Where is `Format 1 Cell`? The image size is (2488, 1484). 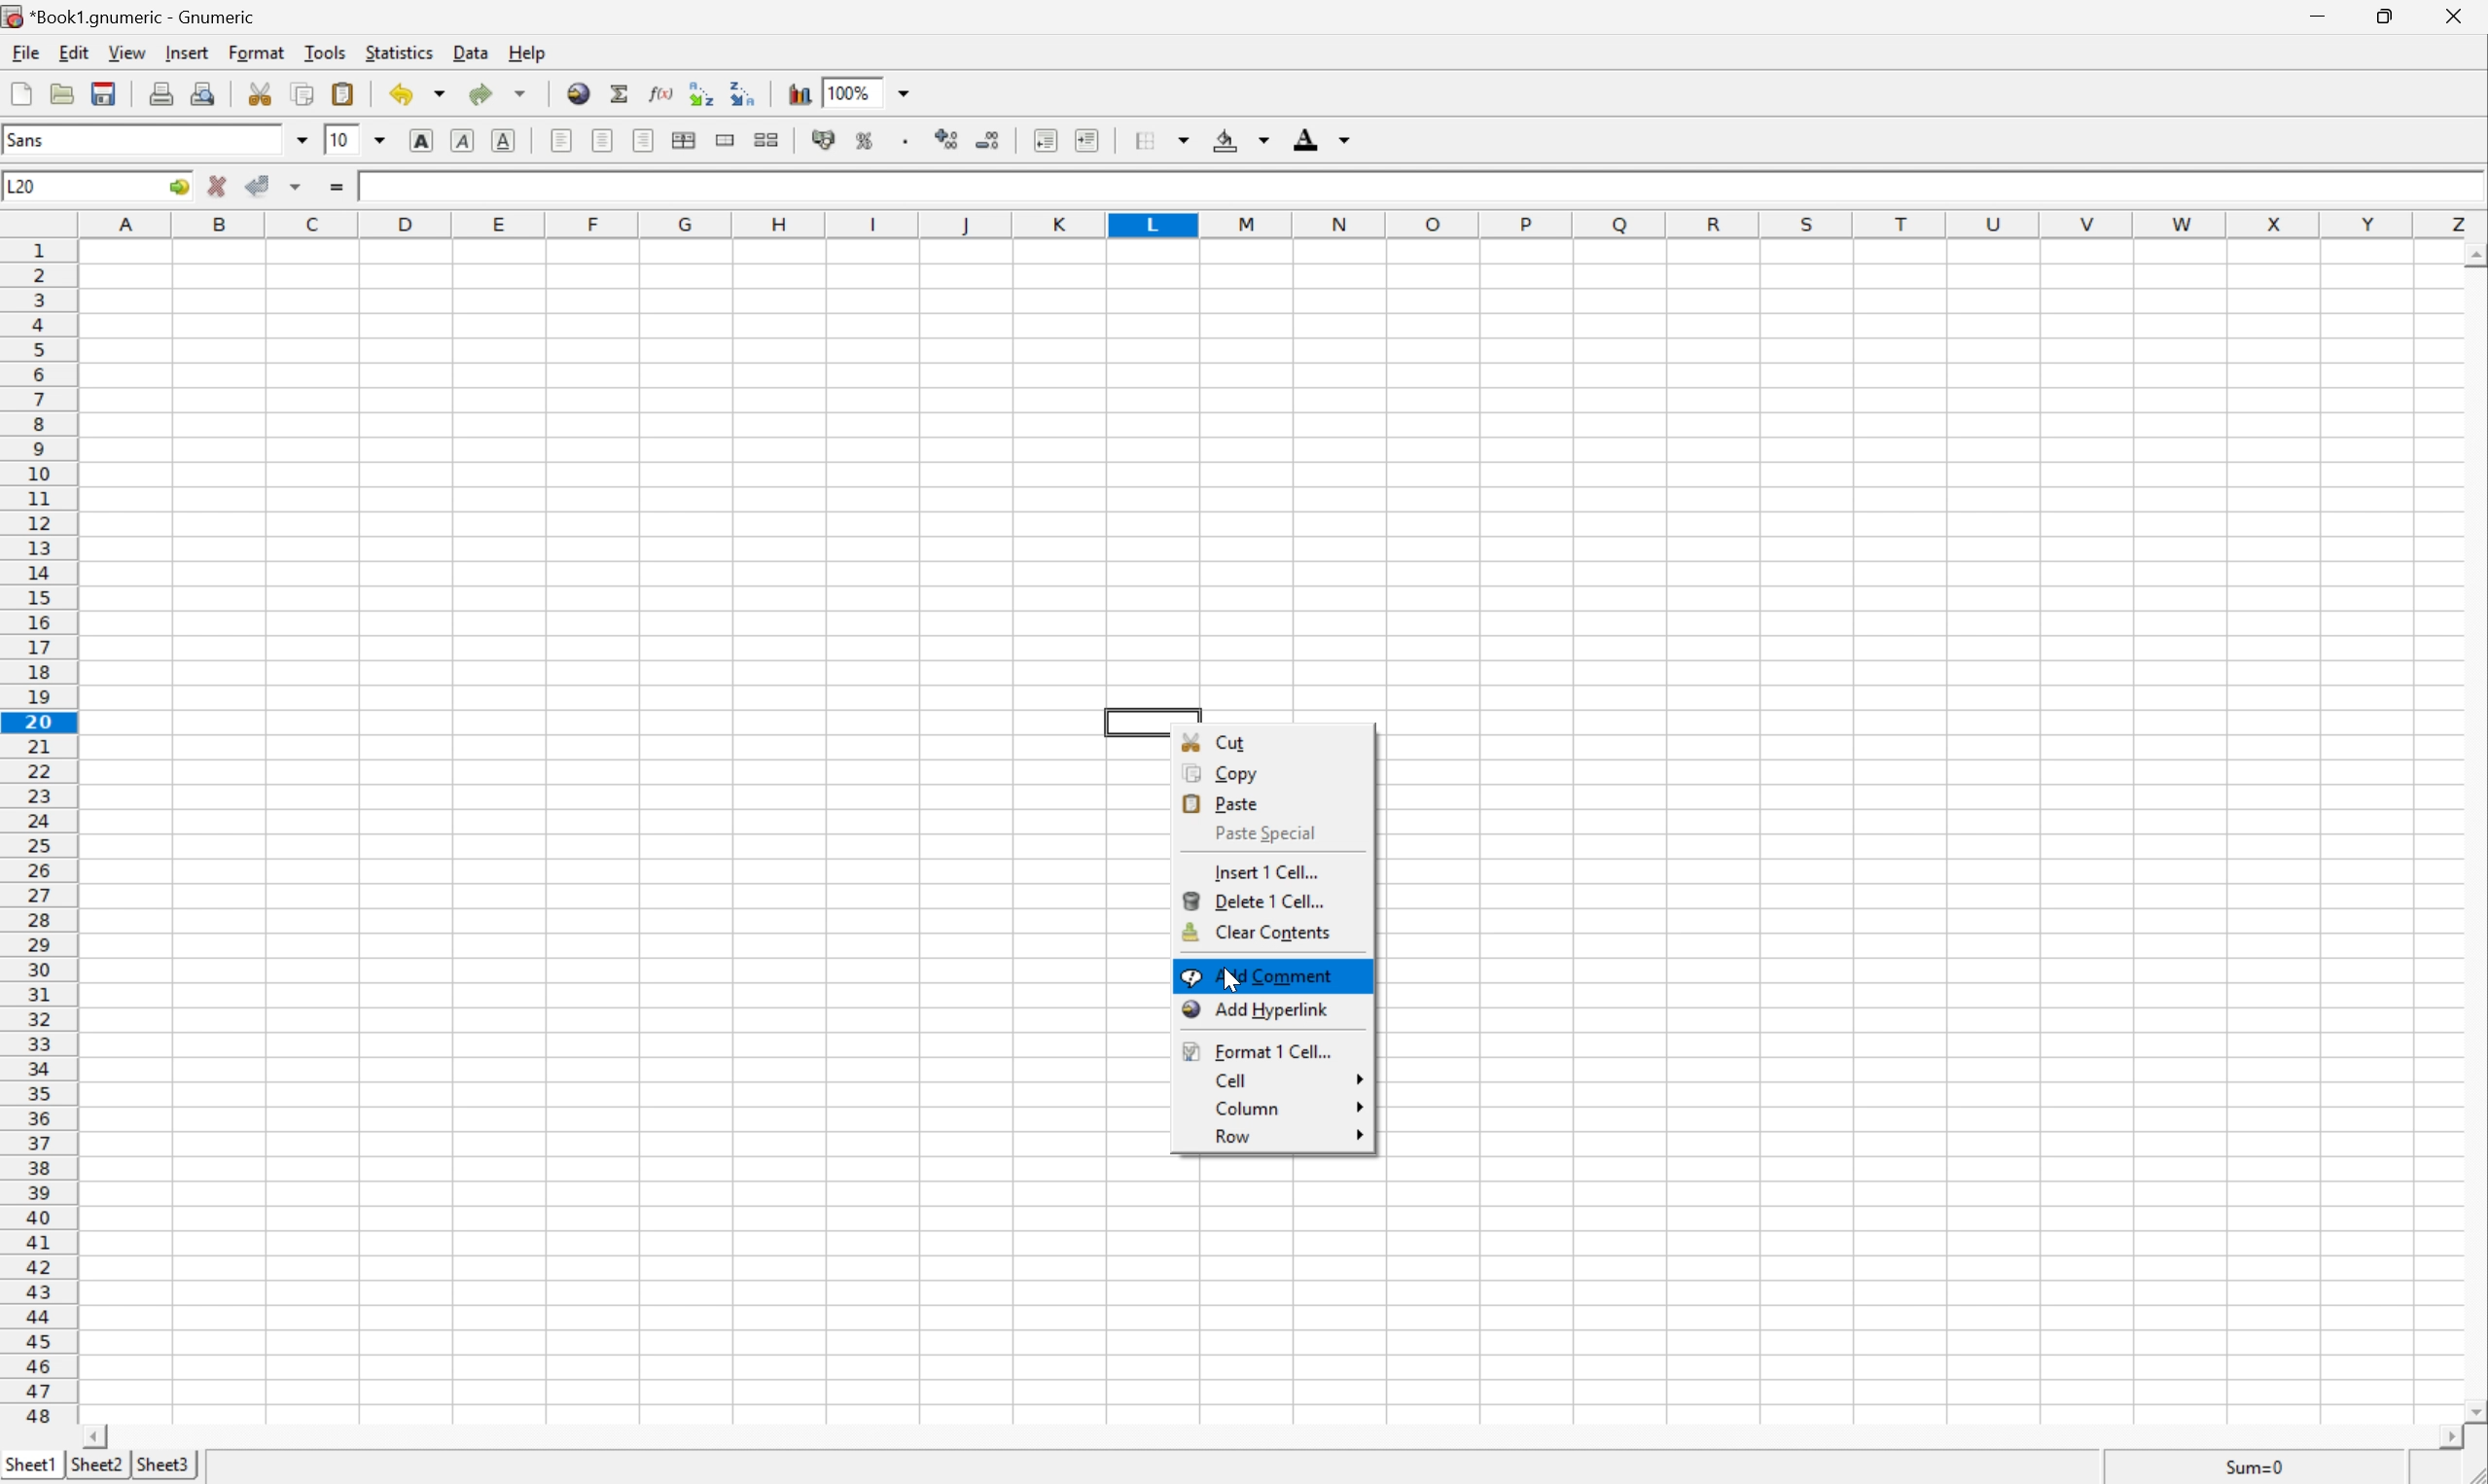
Format 1 Cell is located at coordinates (1255, 1049).